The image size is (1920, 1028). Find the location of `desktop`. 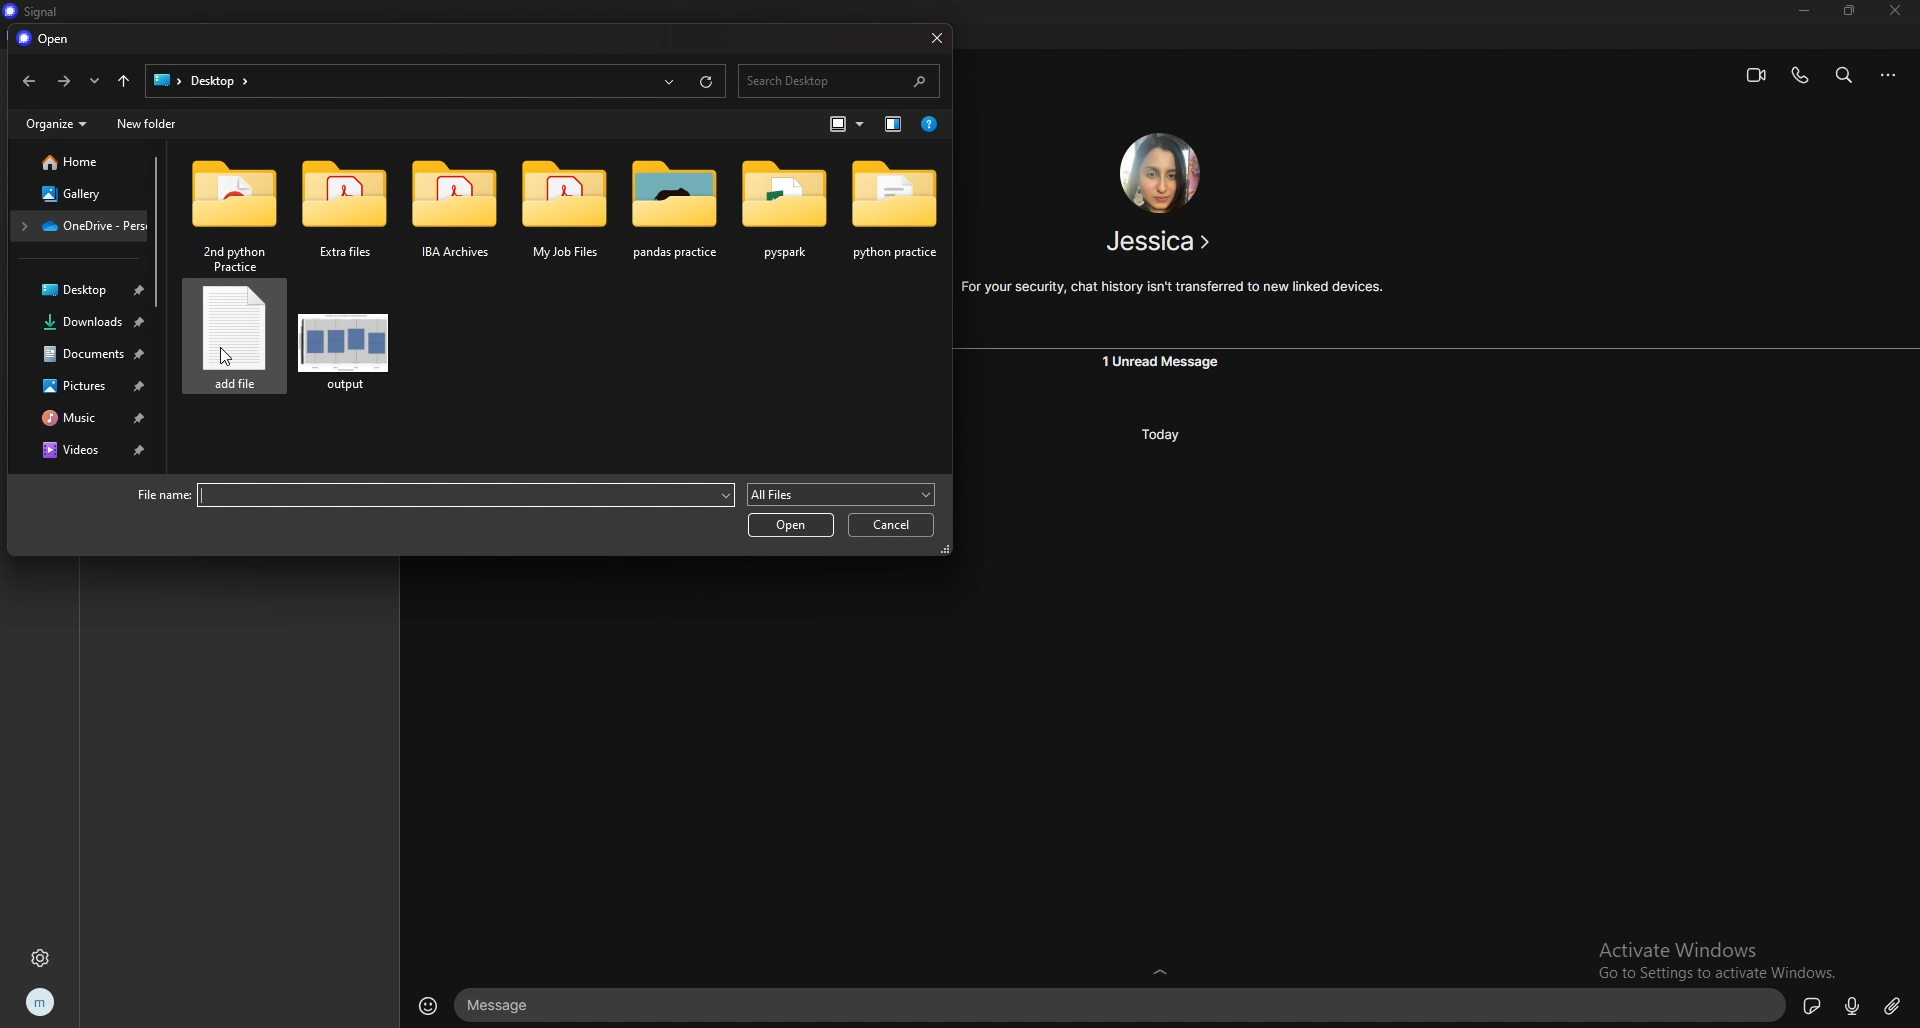

desktop is located at coordinates (162, 79).